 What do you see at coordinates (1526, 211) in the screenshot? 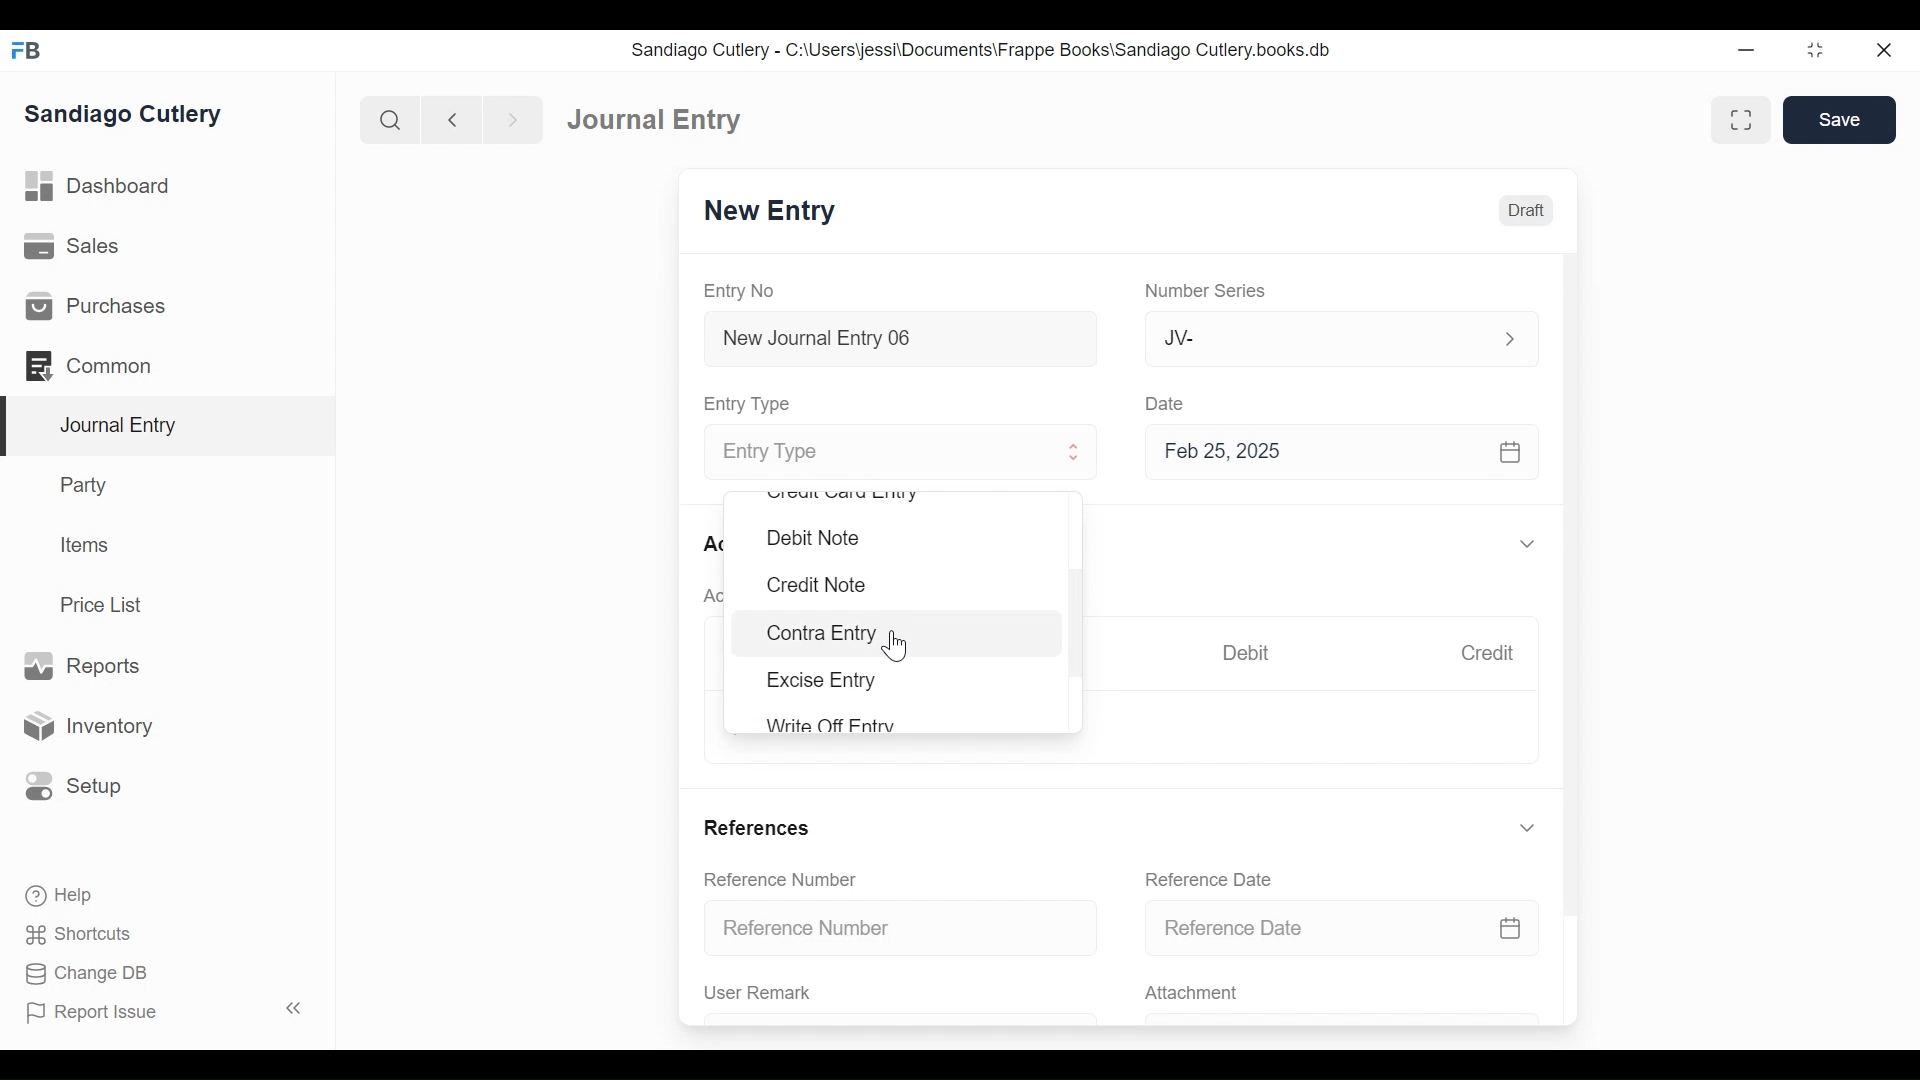
I see `Draft` at bounding box center [1526, 211].